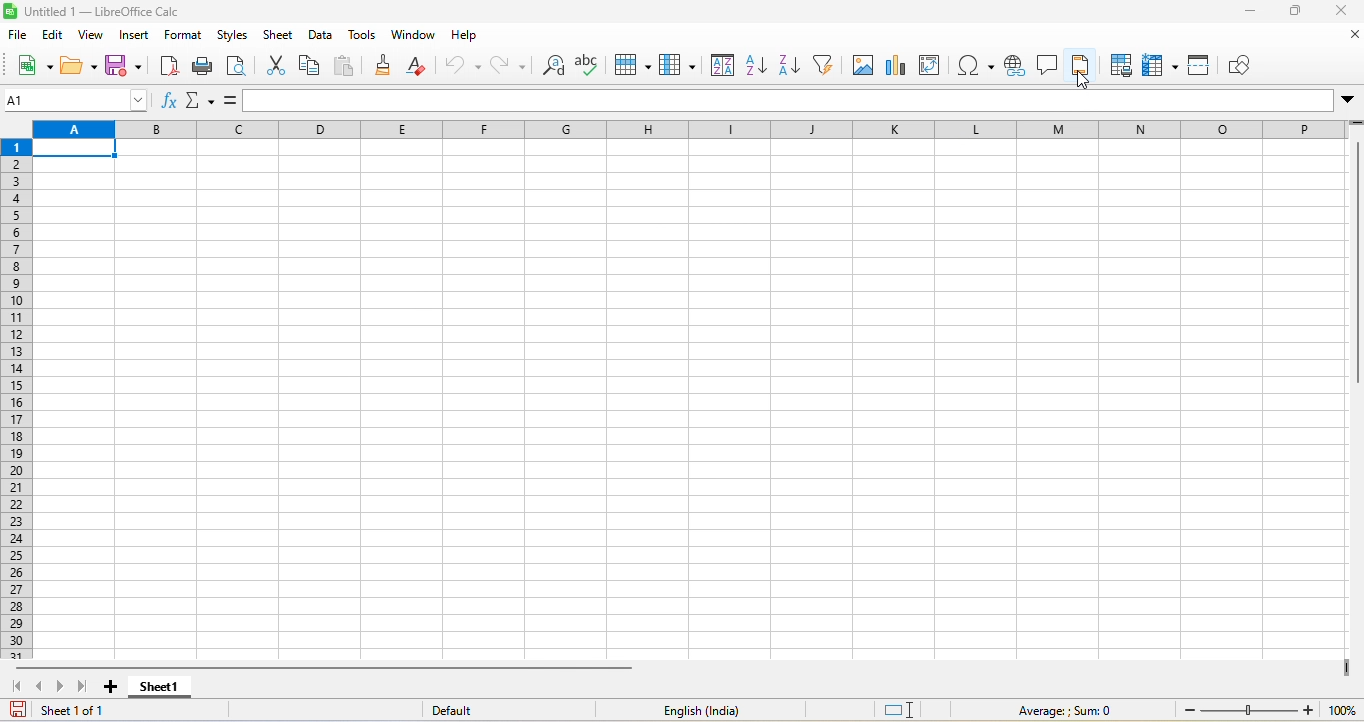  What do you see at coordinates (866, 64) in the screenshot?
I see `image` at bounding box center [866, 64].